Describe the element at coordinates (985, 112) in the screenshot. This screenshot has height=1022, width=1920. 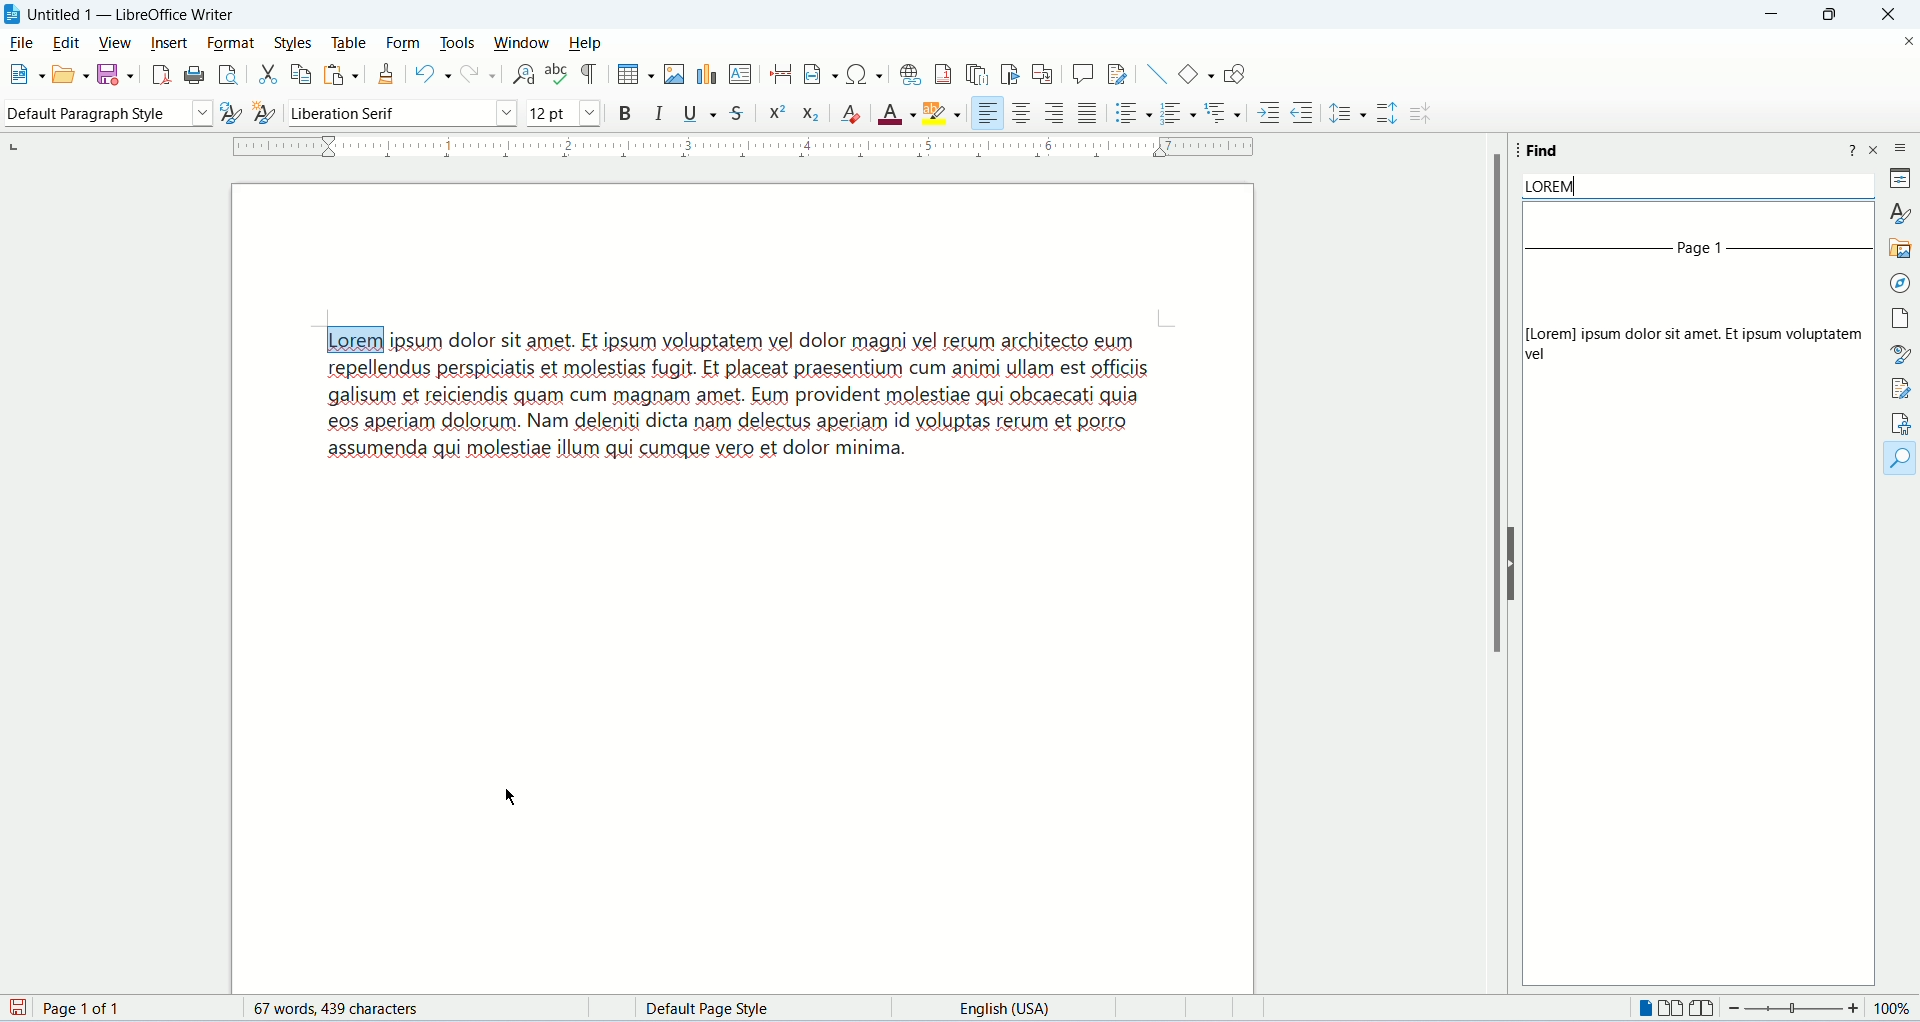
I see `align left` at that location.